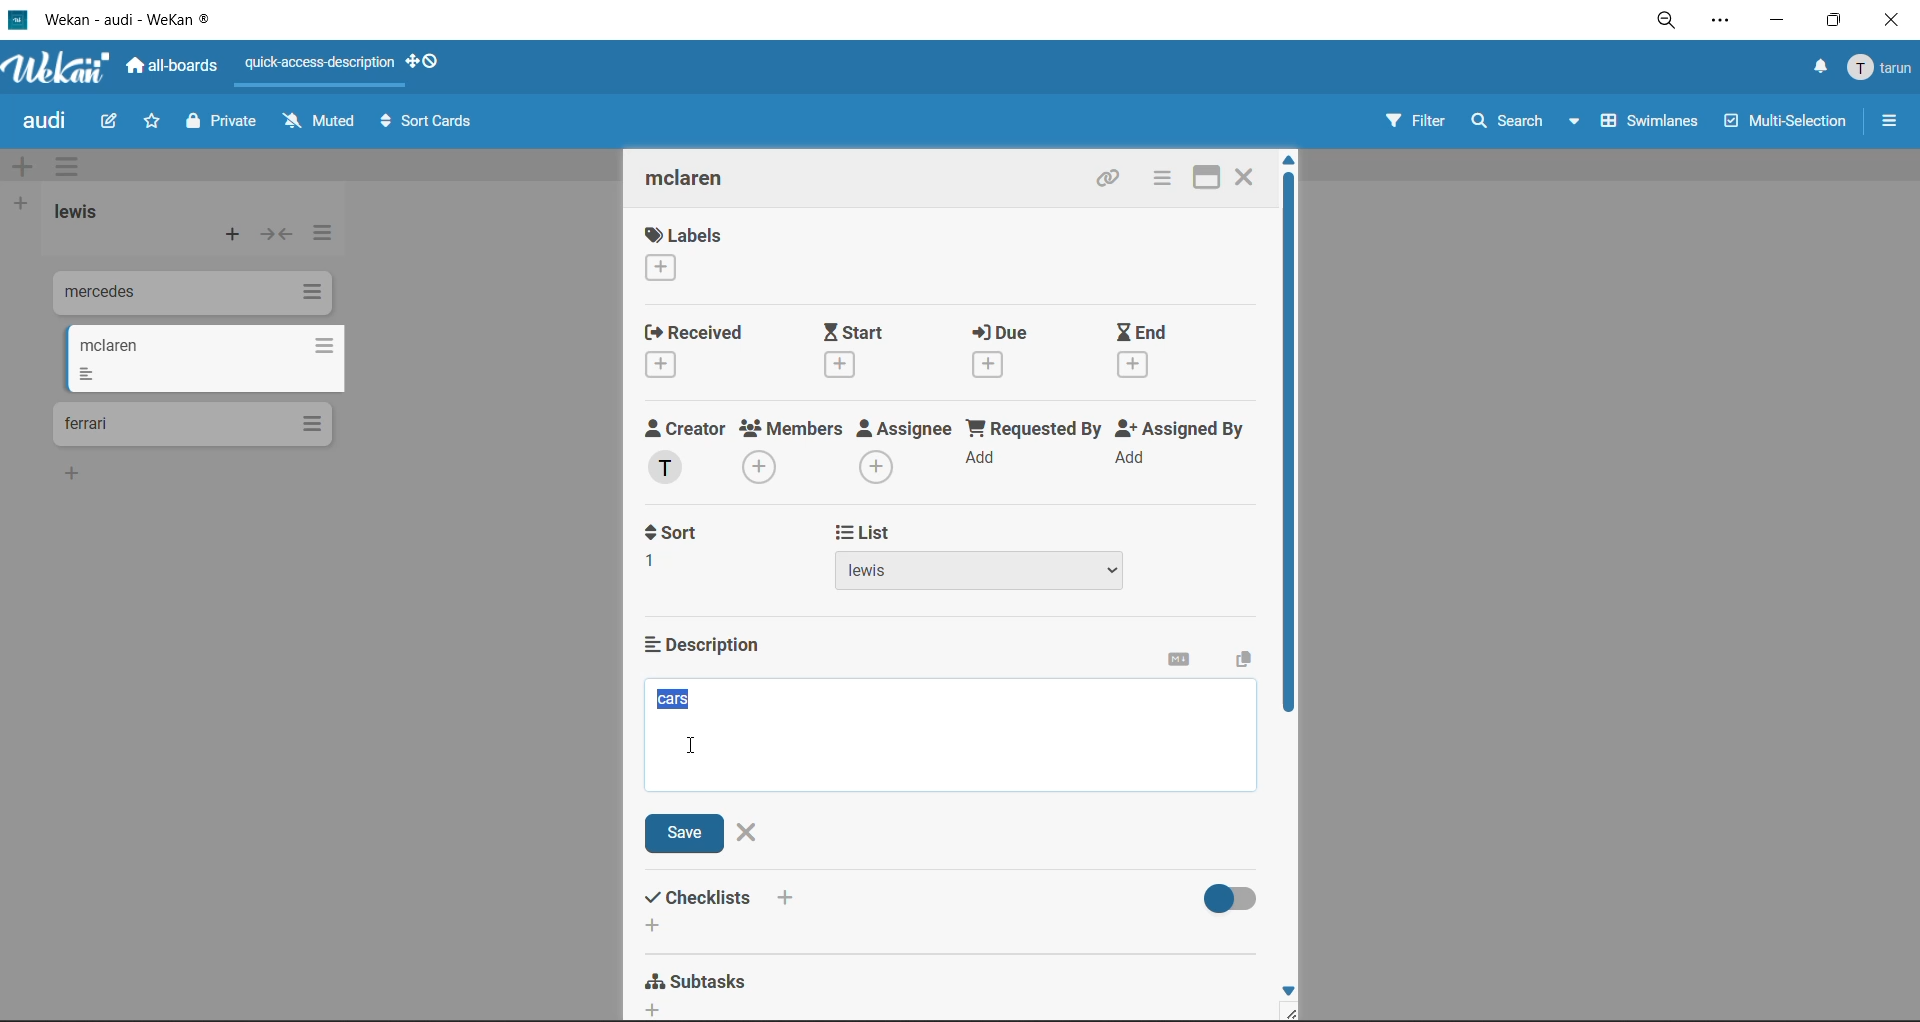 The image size is (1920, 1022). What do you see at coordinates (1839, 19) in the screenshot?
I see `maximize` at bounding box center [1839, 19].